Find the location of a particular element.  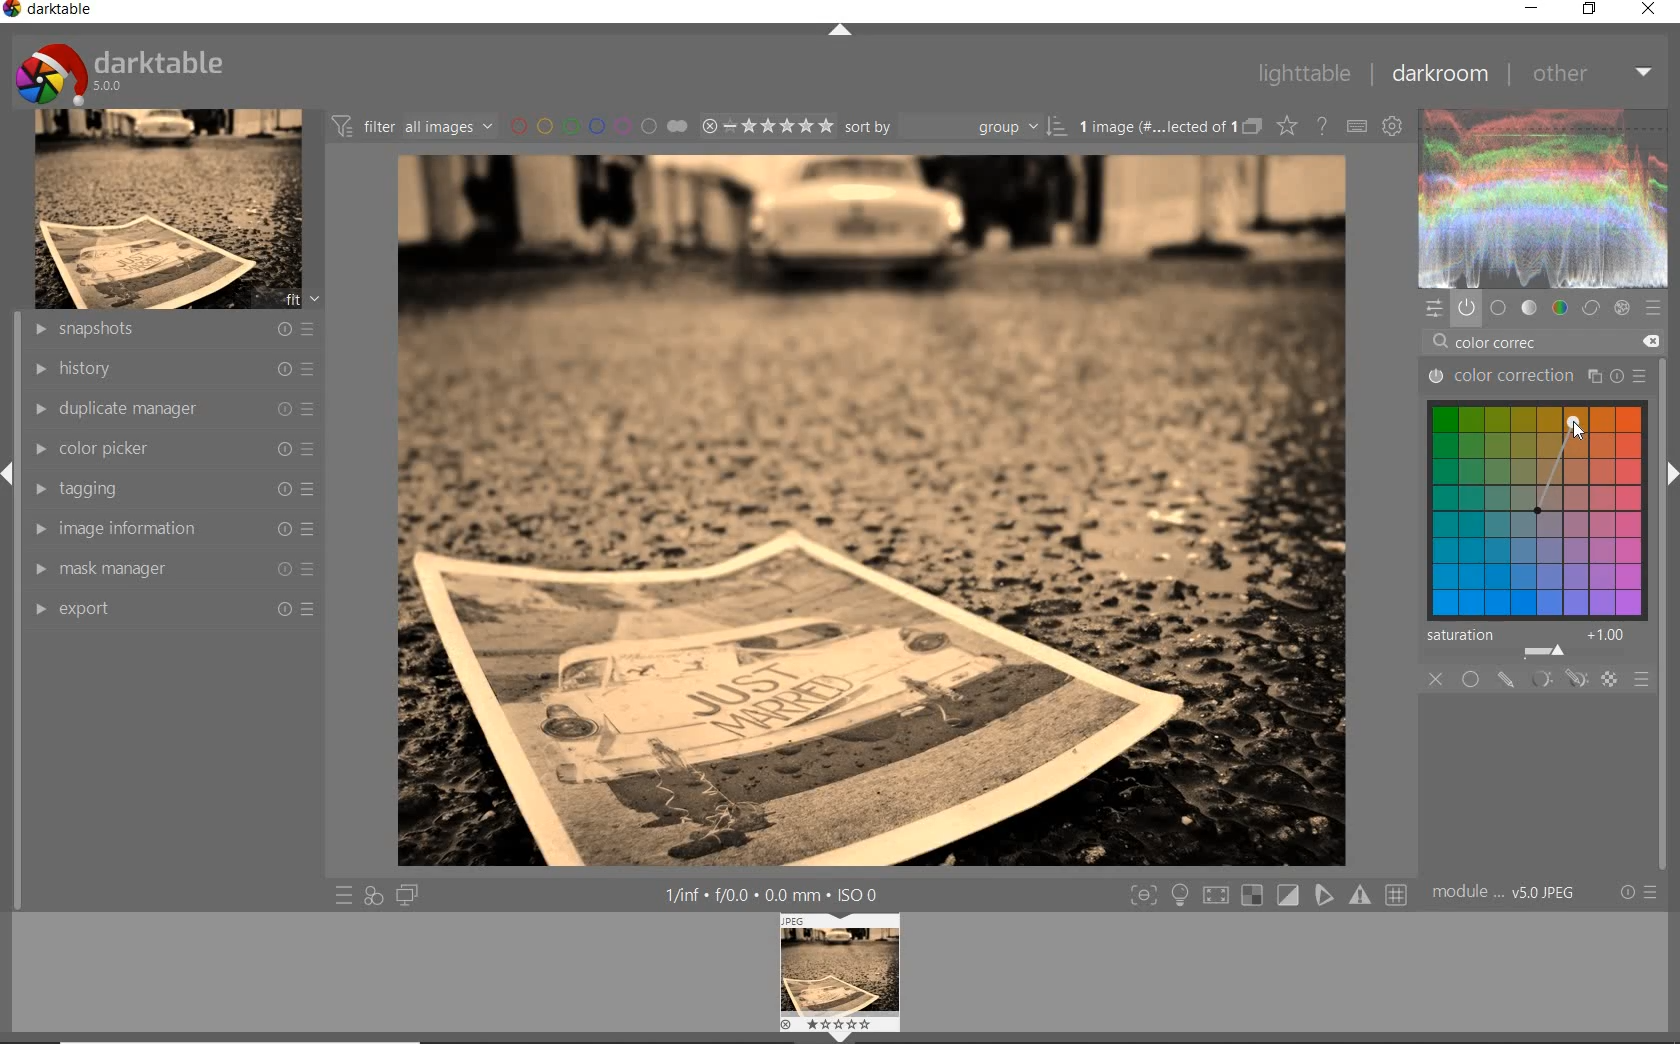

selected images is located at coordinates (1157, 127).